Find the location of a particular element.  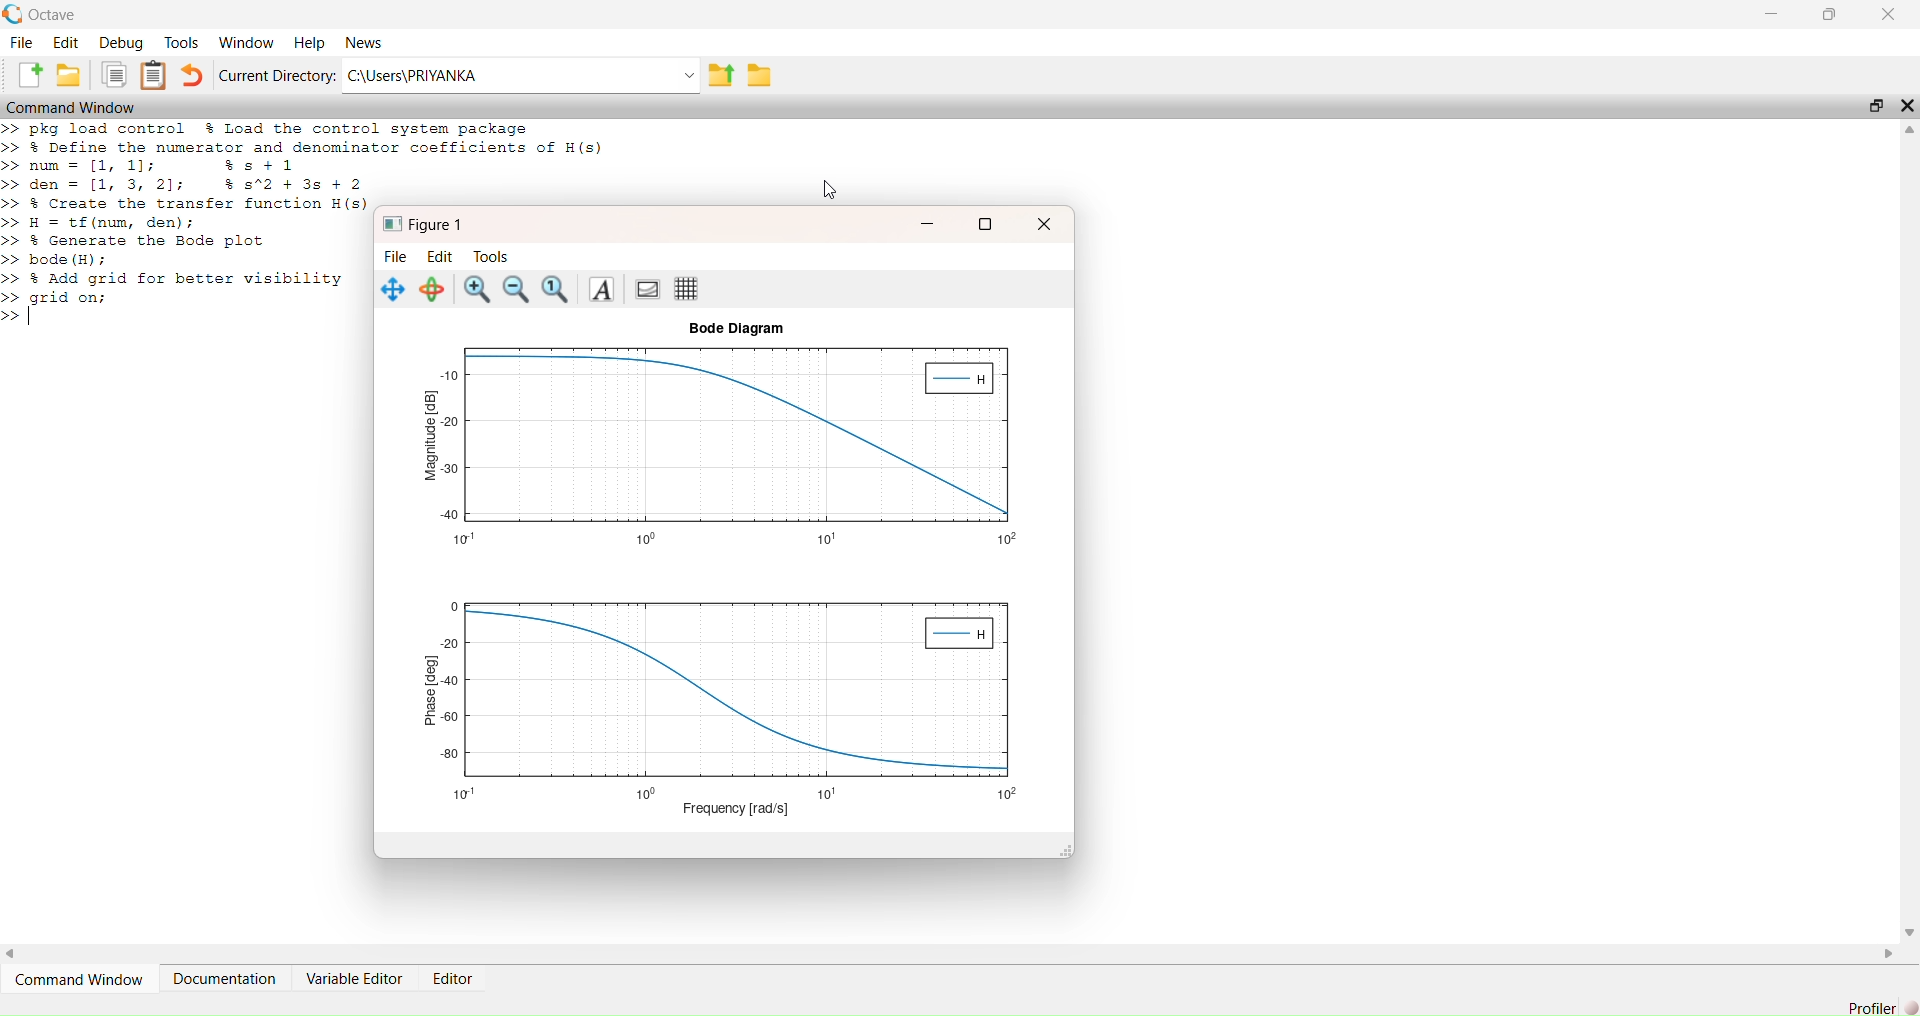

Undo is located at coordinates (192, 75).